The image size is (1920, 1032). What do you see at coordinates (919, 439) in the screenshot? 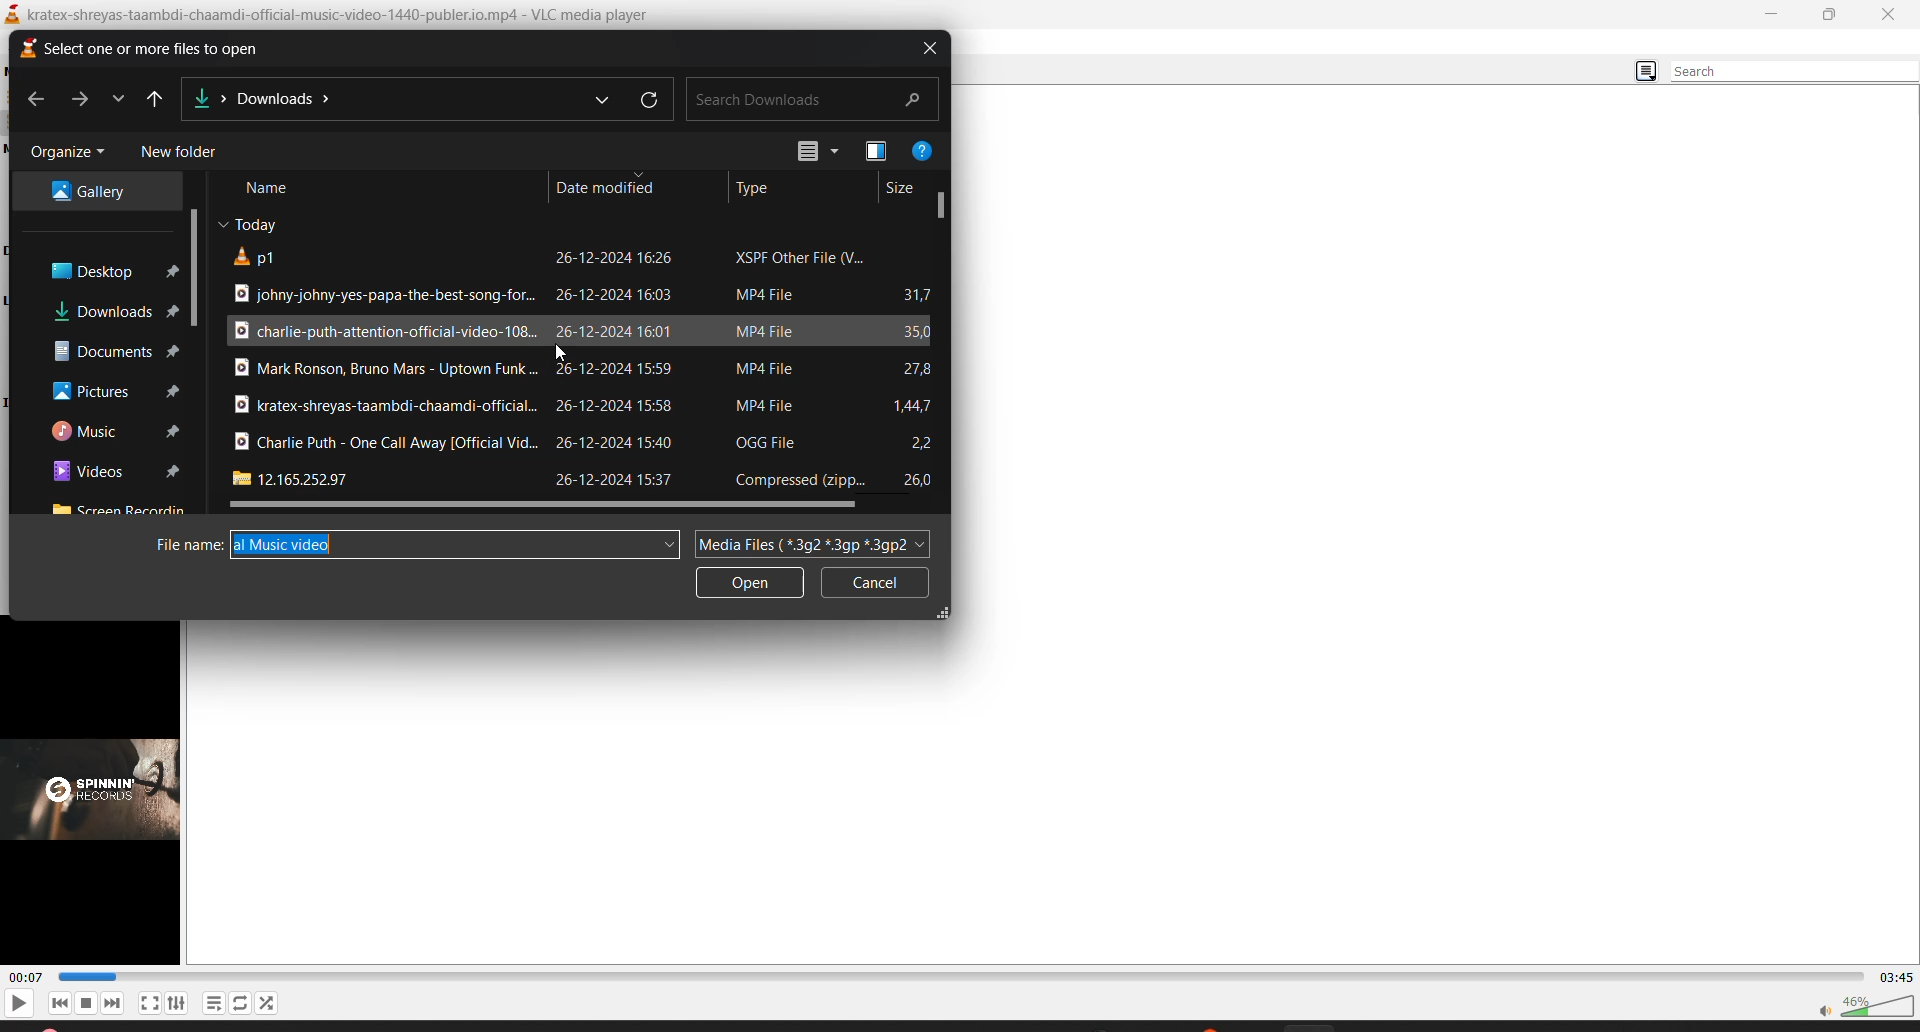
I see `file size` at bounding box center [919, 439].